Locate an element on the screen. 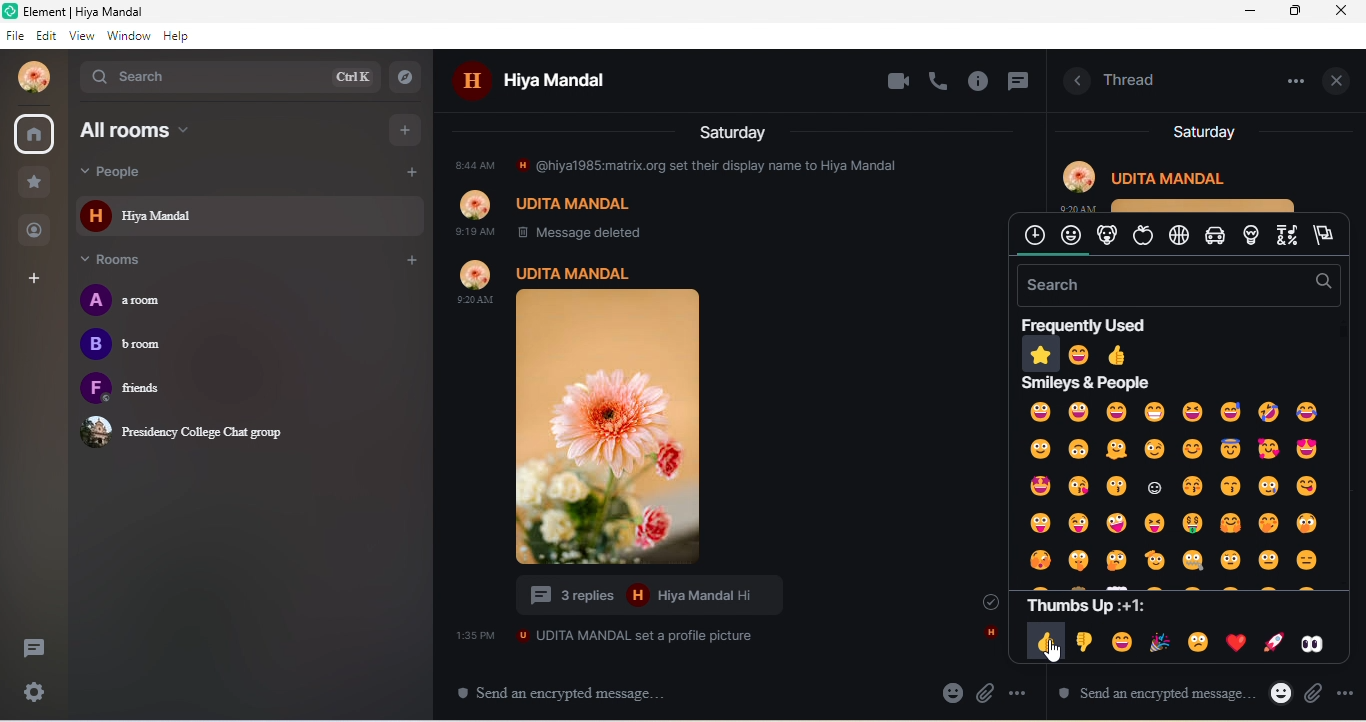 The height and width of the screenshot is (722, 1366). send an encrypted message is located at coordinates (571, 693).